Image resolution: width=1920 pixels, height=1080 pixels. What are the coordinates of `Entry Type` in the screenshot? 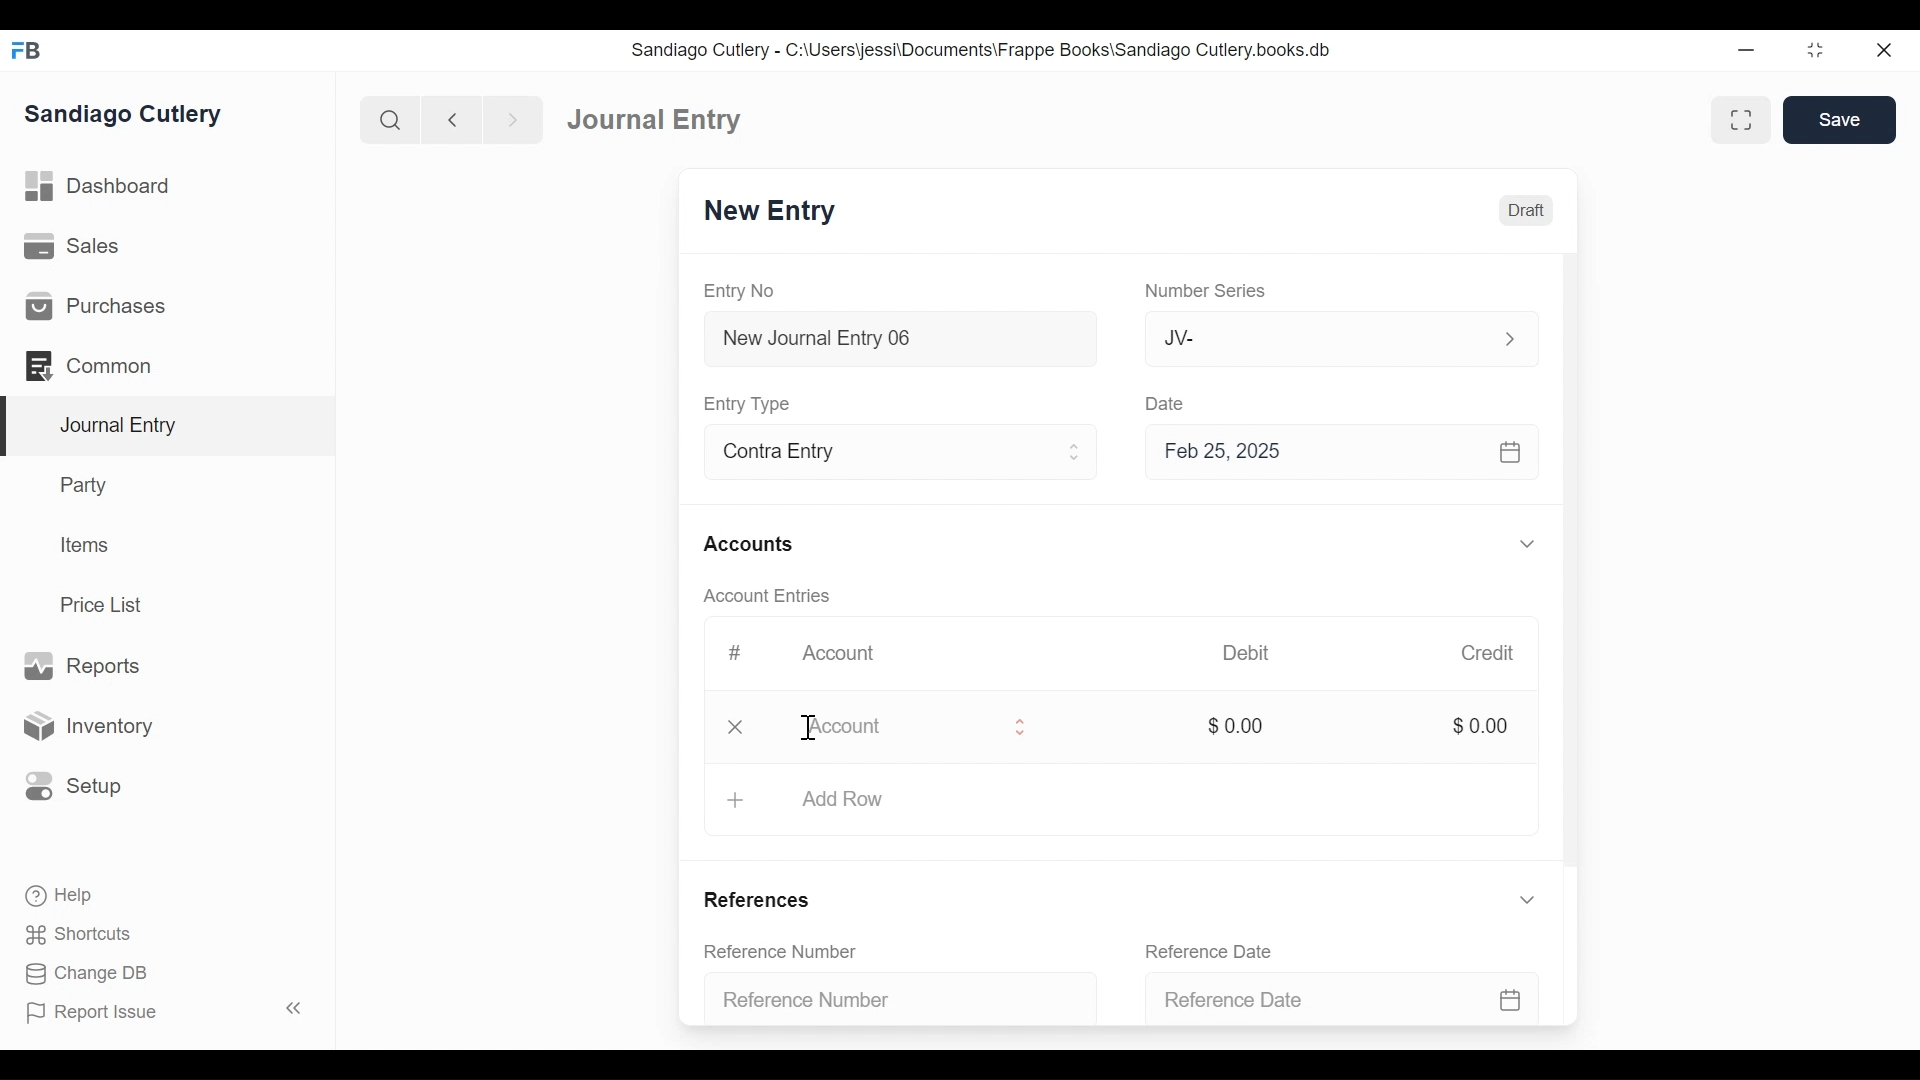 It's located at (750, 404).